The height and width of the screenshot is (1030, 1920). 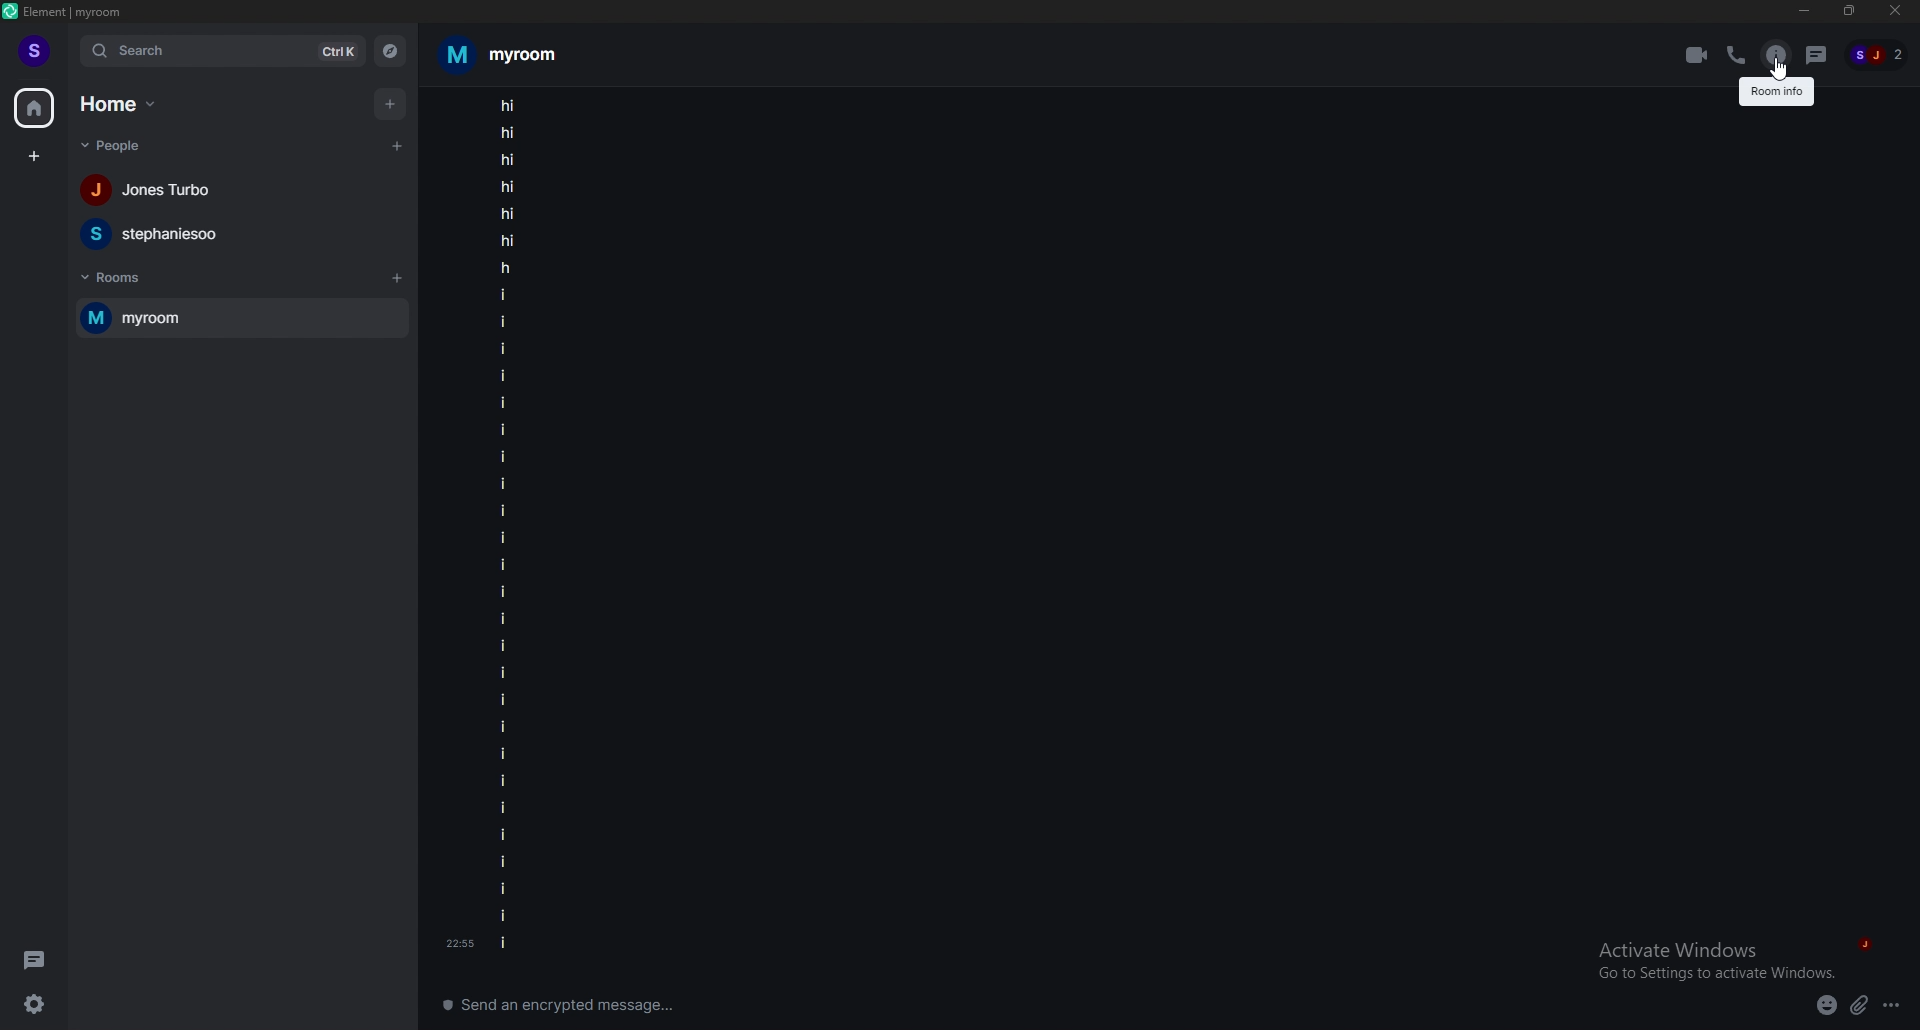 I want to click on options, so click(x=1893, y=1005).